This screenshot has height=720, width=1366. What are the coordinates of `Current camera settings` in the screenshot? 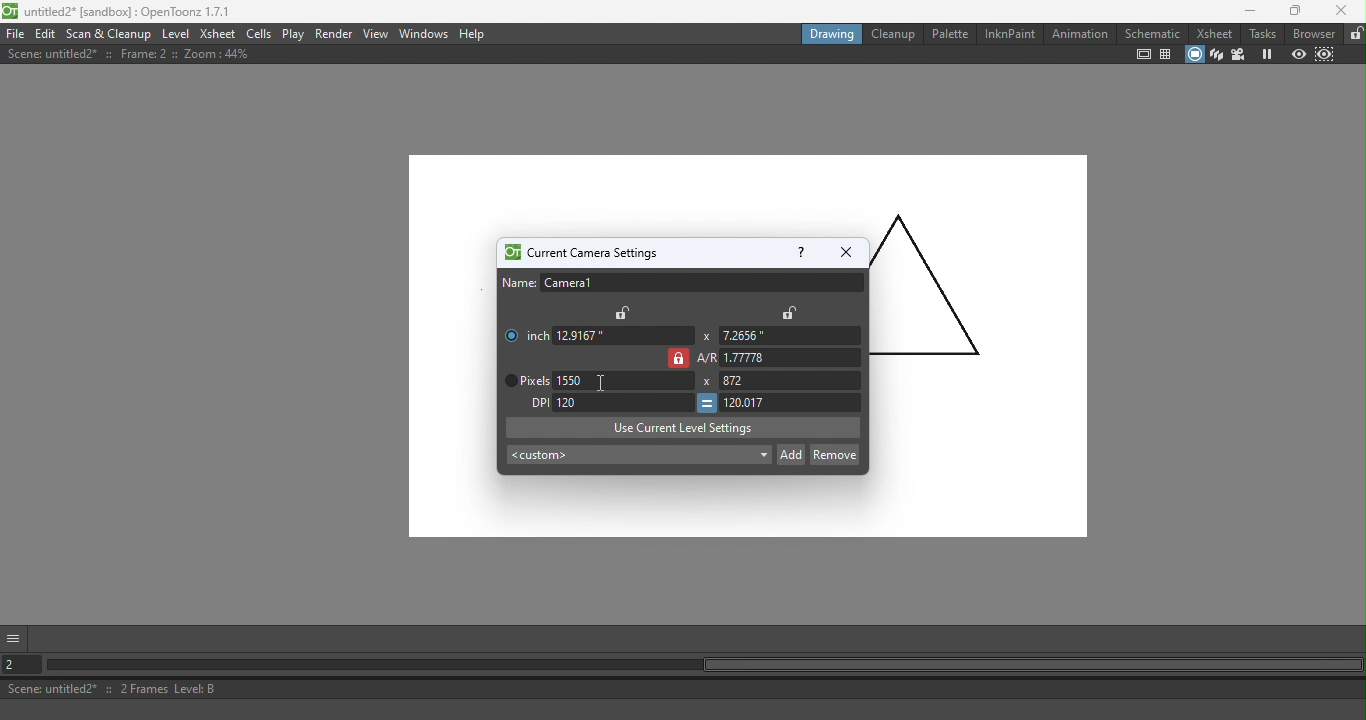 It's located at (579, 253).